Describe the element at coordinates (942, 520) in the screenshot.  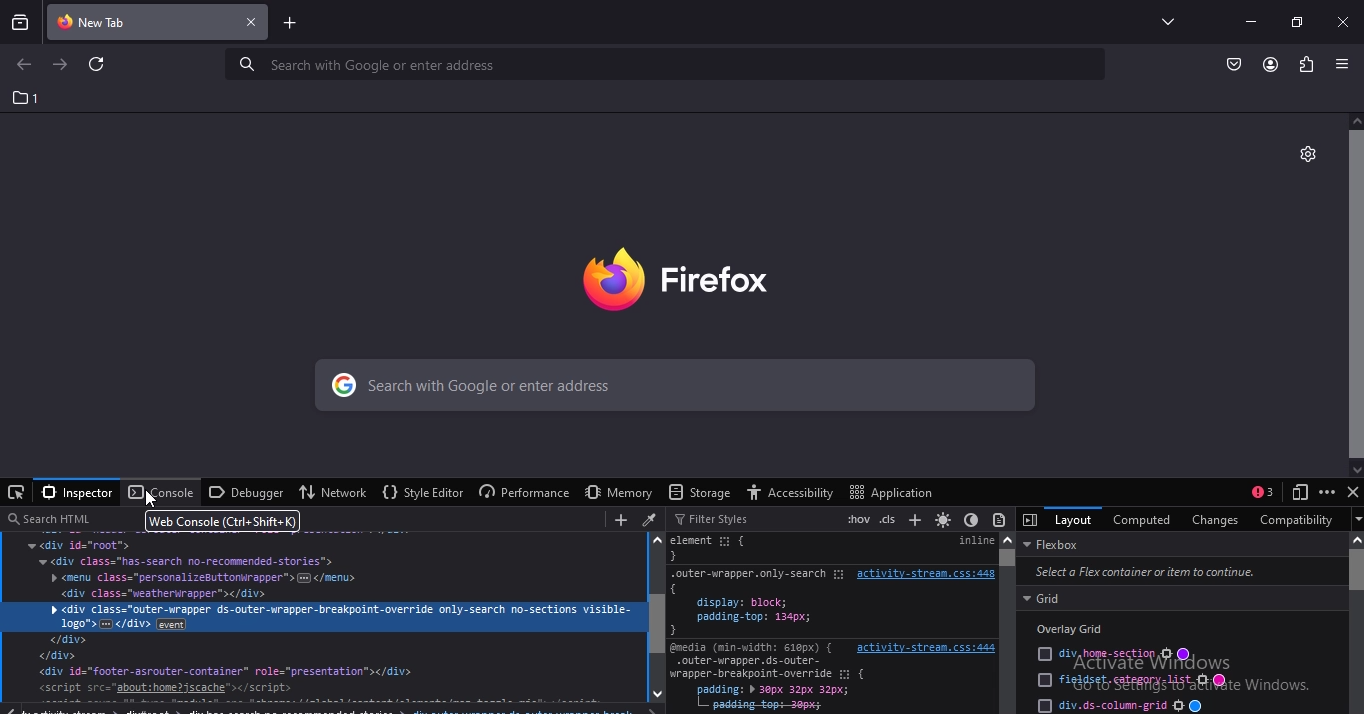
I see `toggle light color scheme simulation for the page` at that location.